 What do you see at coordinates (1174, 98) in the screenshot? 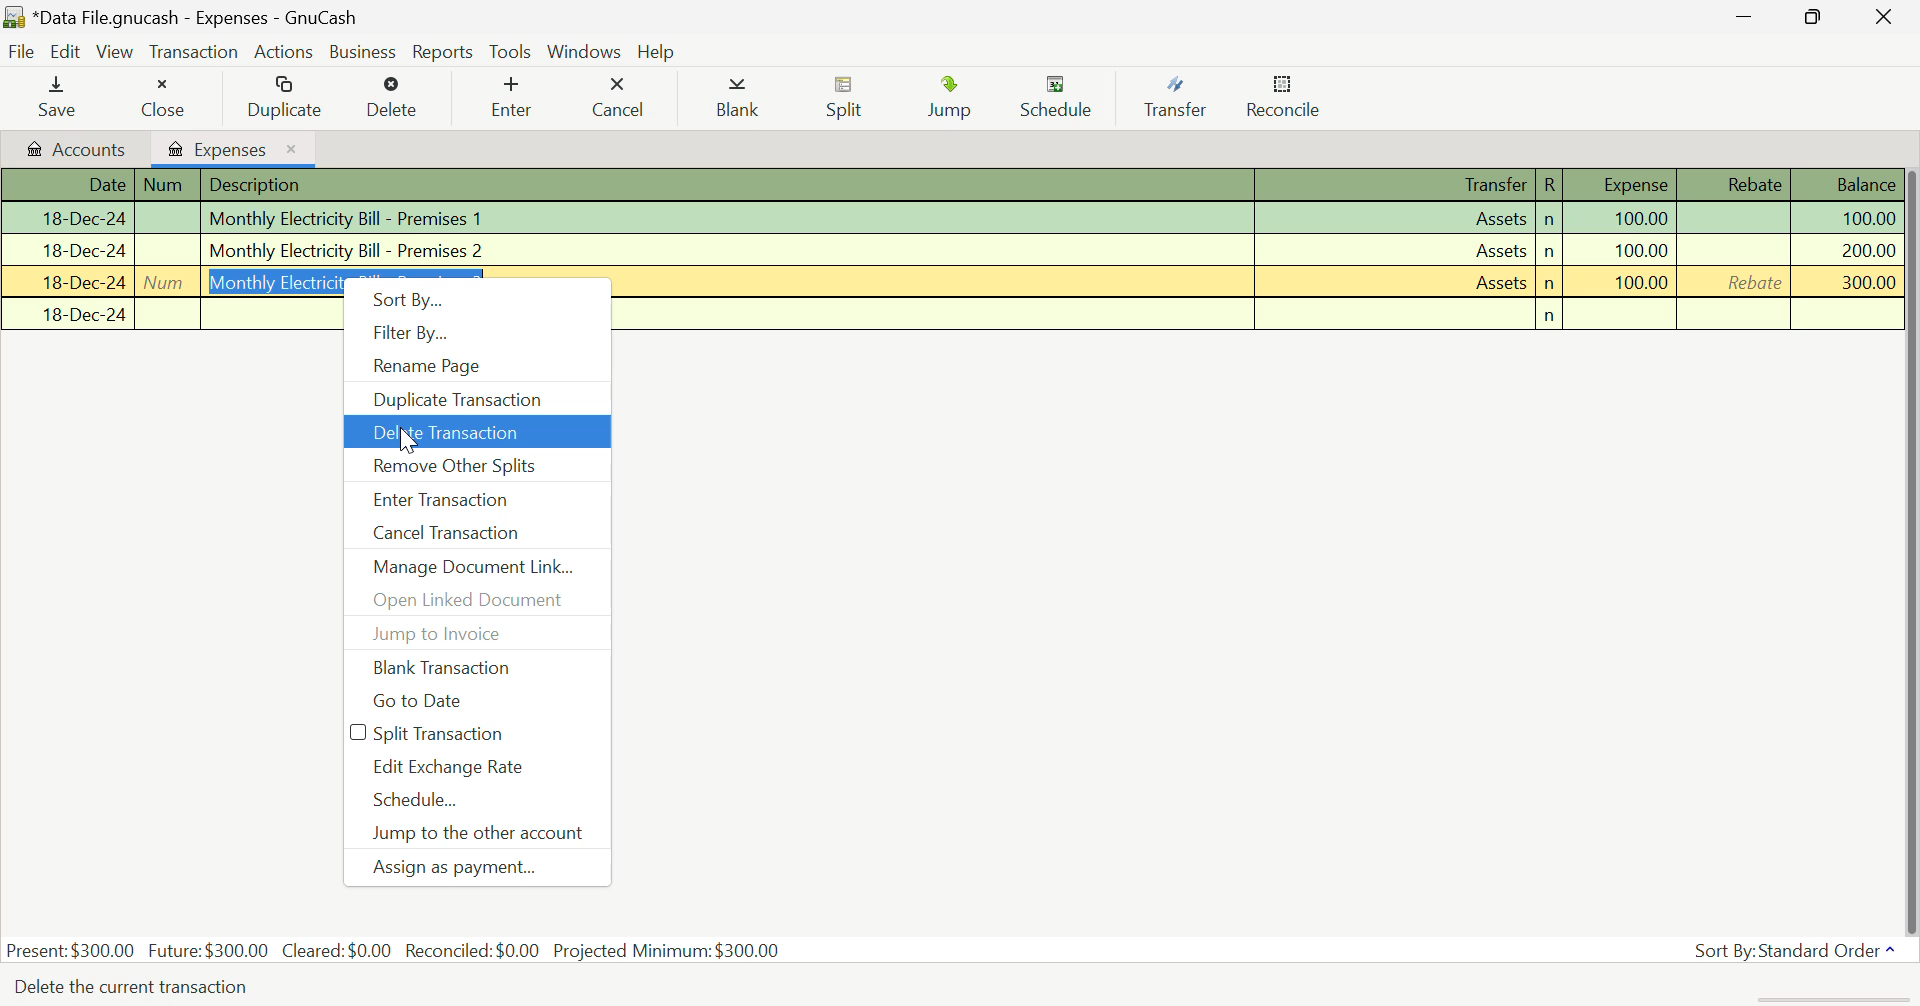
I see `Transfer` at bounding box center [1174, 98].